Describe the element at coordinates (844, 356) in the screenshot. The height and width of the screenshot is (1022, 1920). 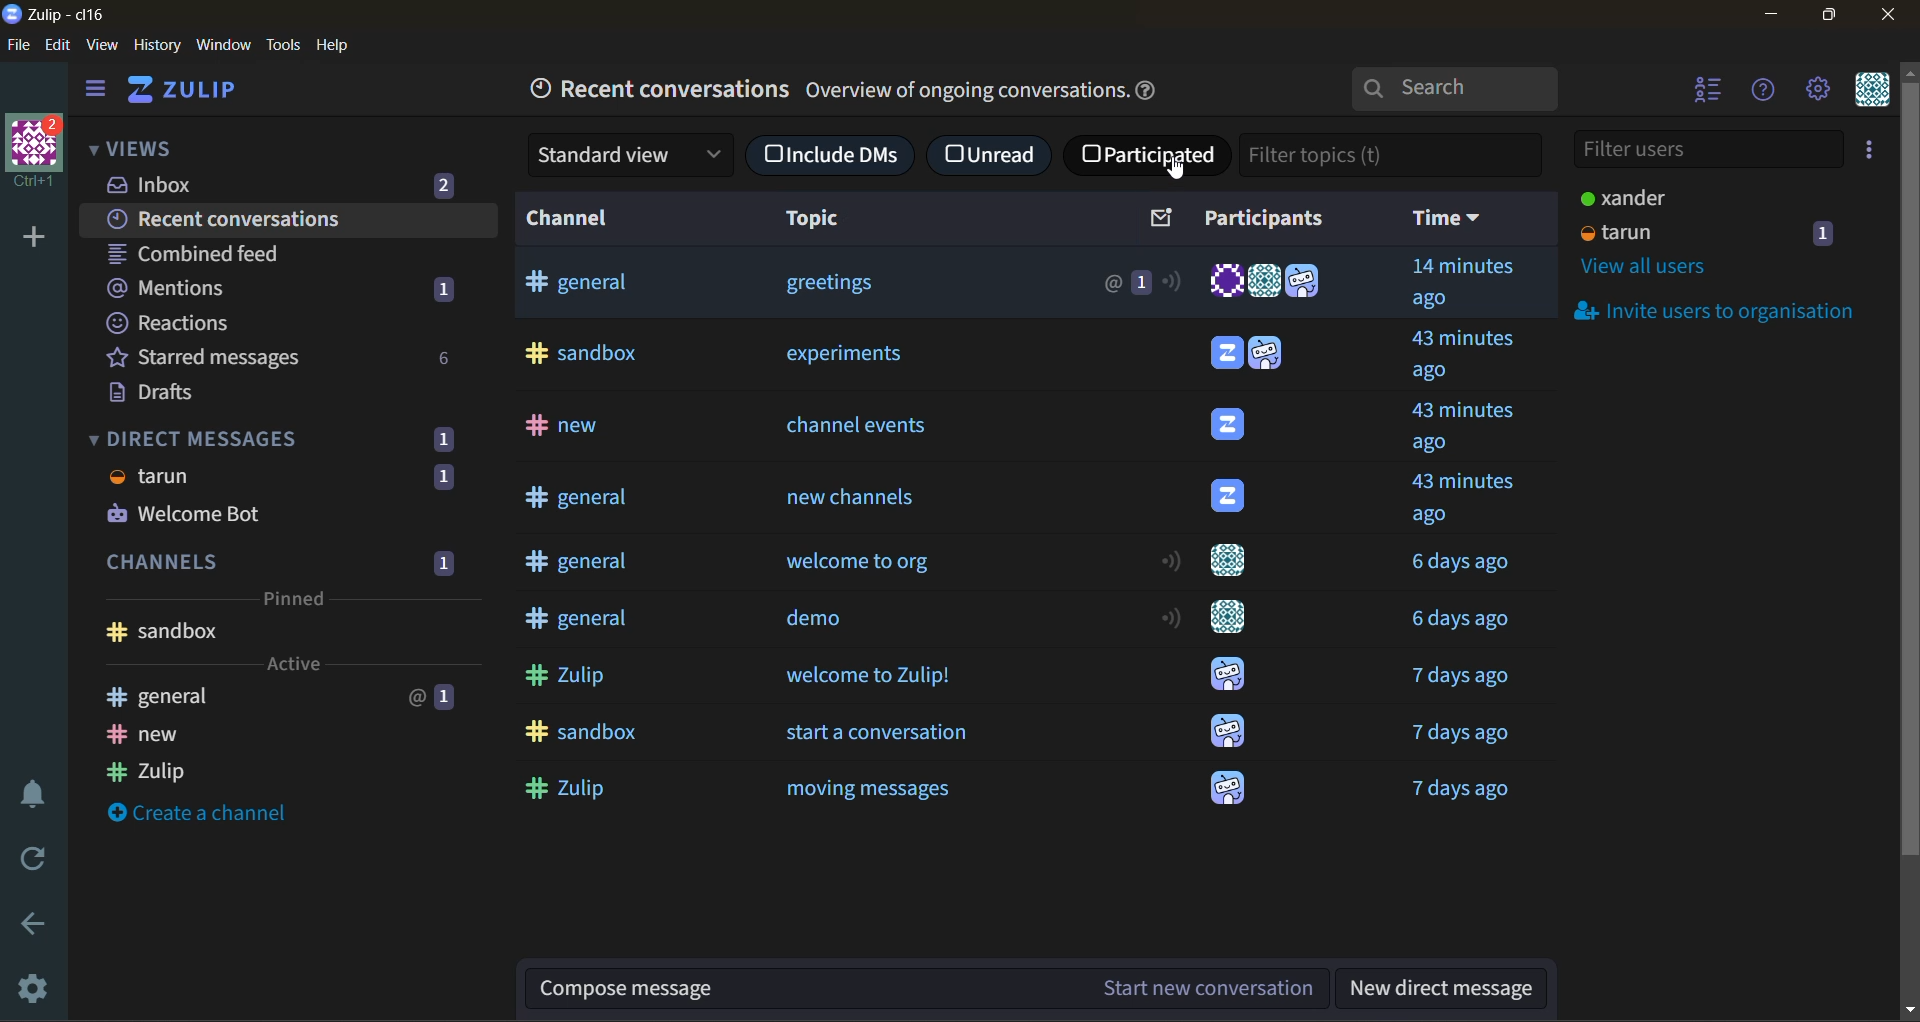
I see `experiments` at that location.